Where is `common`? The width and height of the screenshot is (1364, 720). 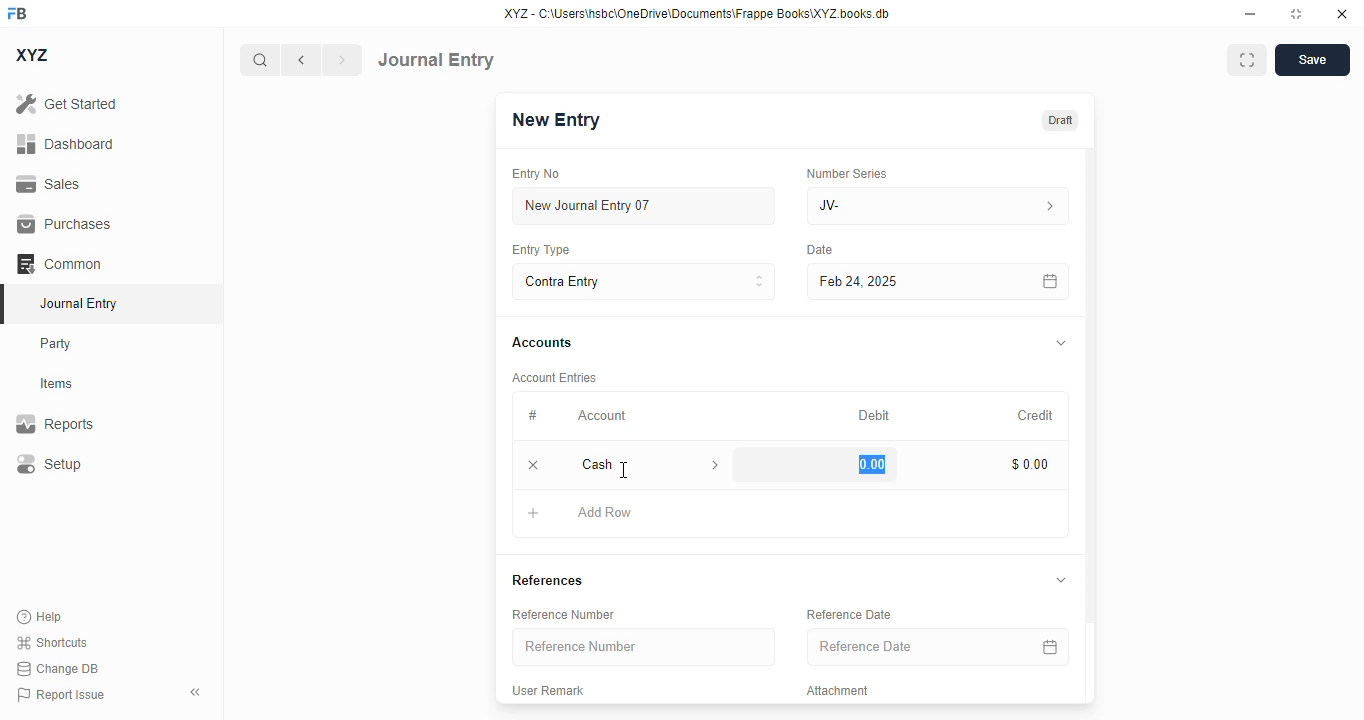 common is located at coordinates (59, 263).